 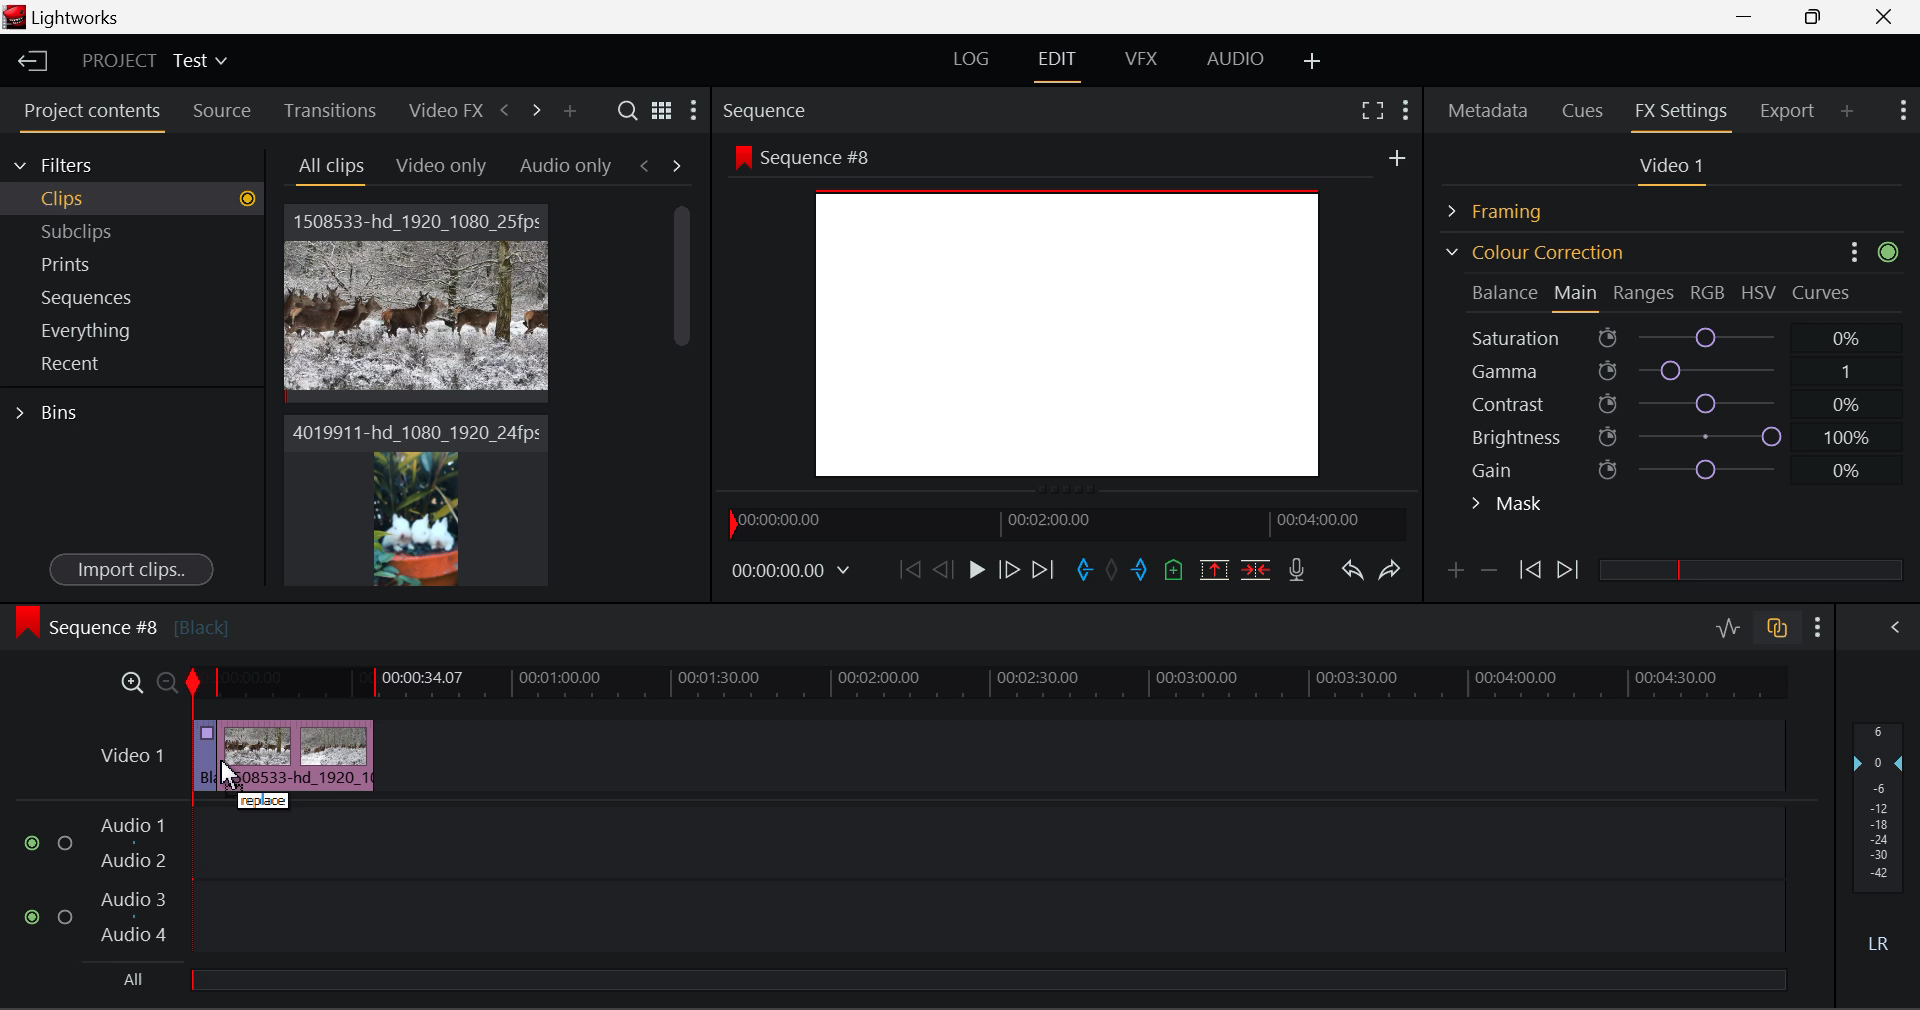 I want to click on EDIT Layout, so click(x=1060, y=63).